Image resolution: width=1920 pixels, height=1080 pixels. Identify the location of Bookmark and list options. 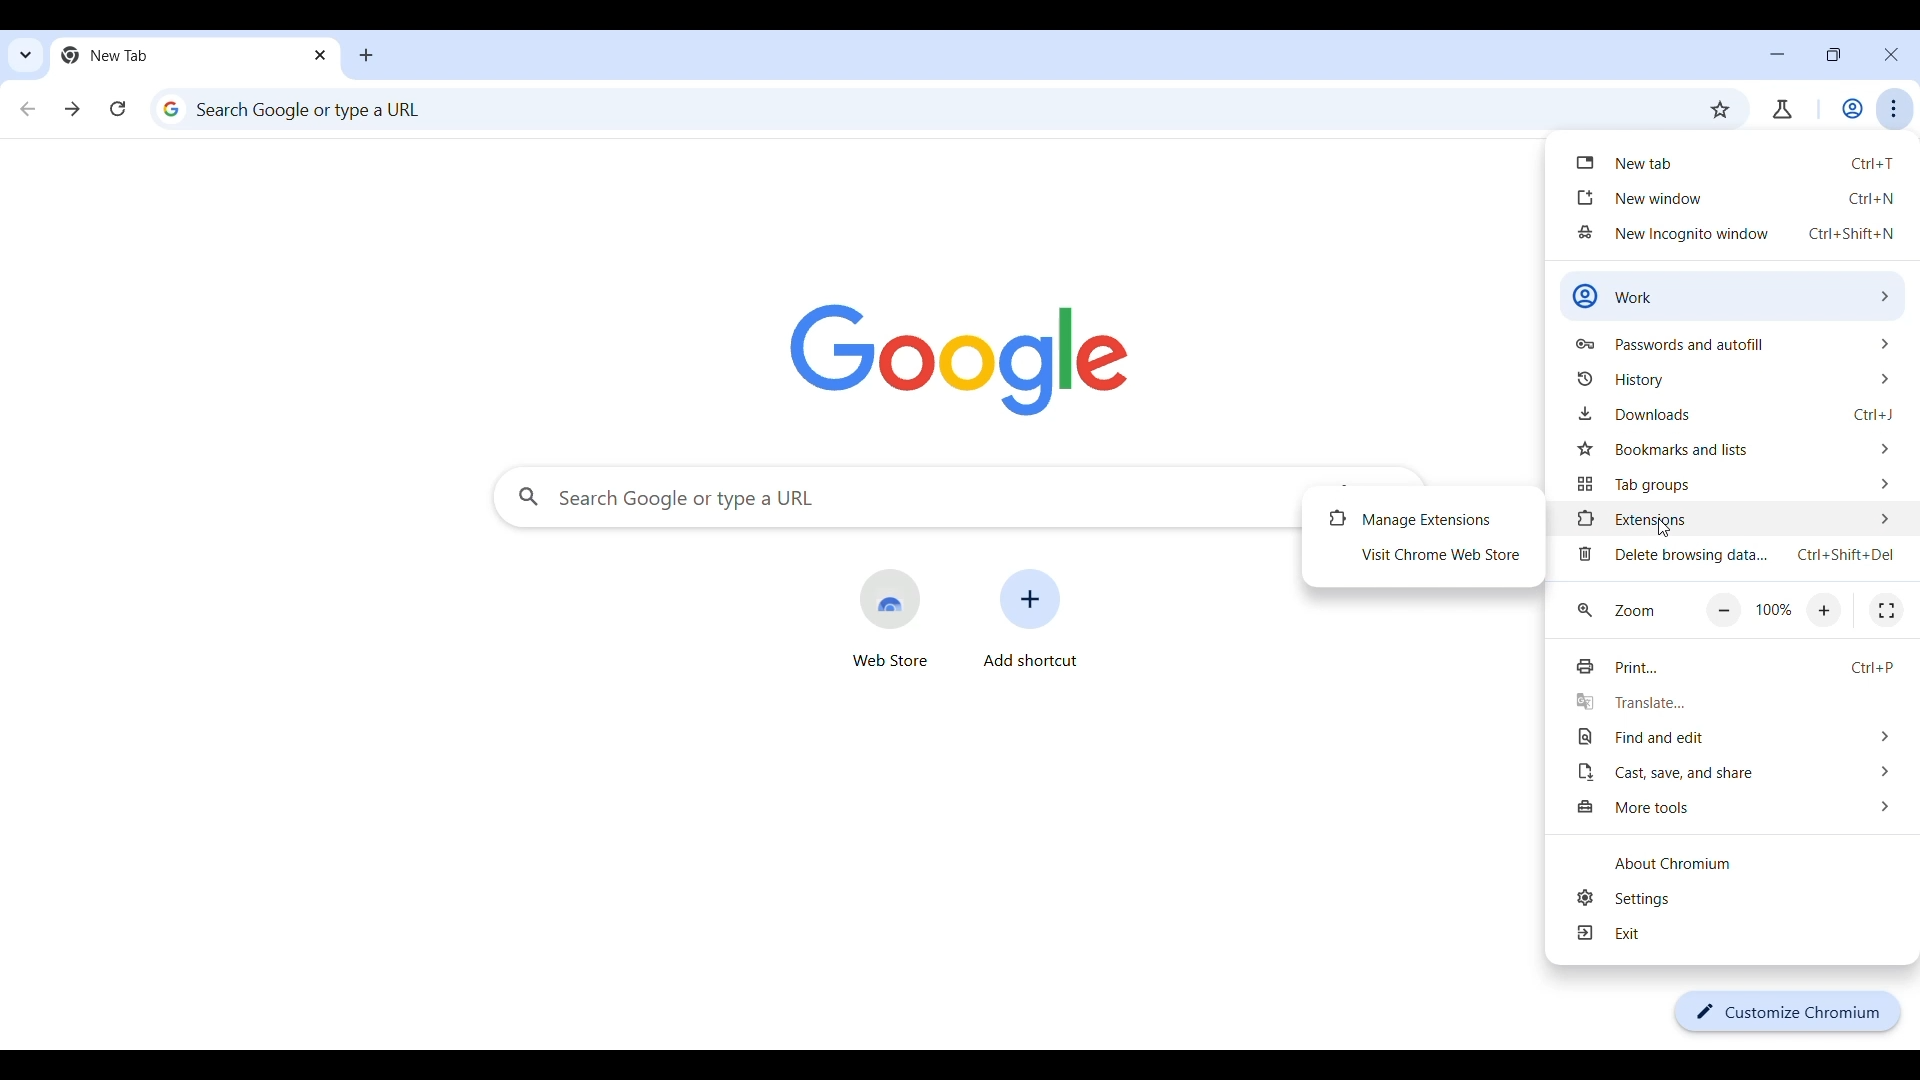
(1735, 449).